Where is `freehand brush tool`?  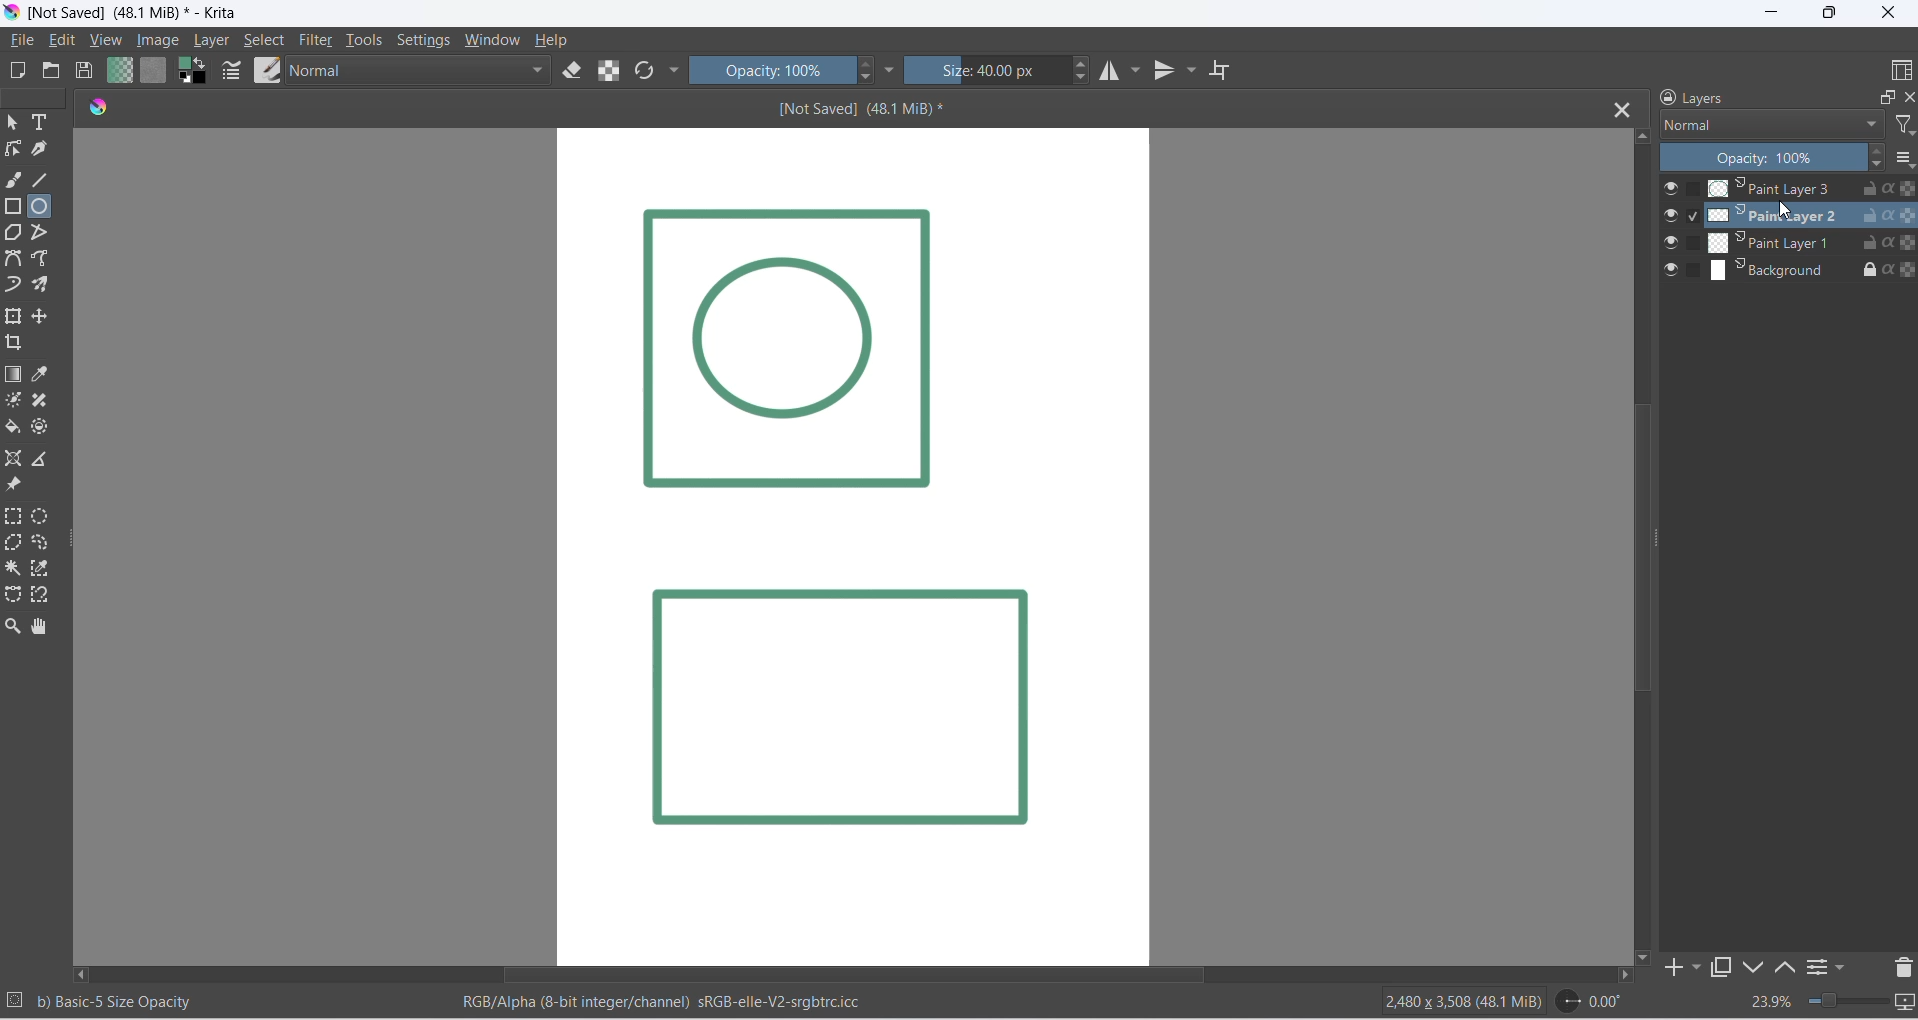 freehand brush tool is located at coordinates (14, 181).